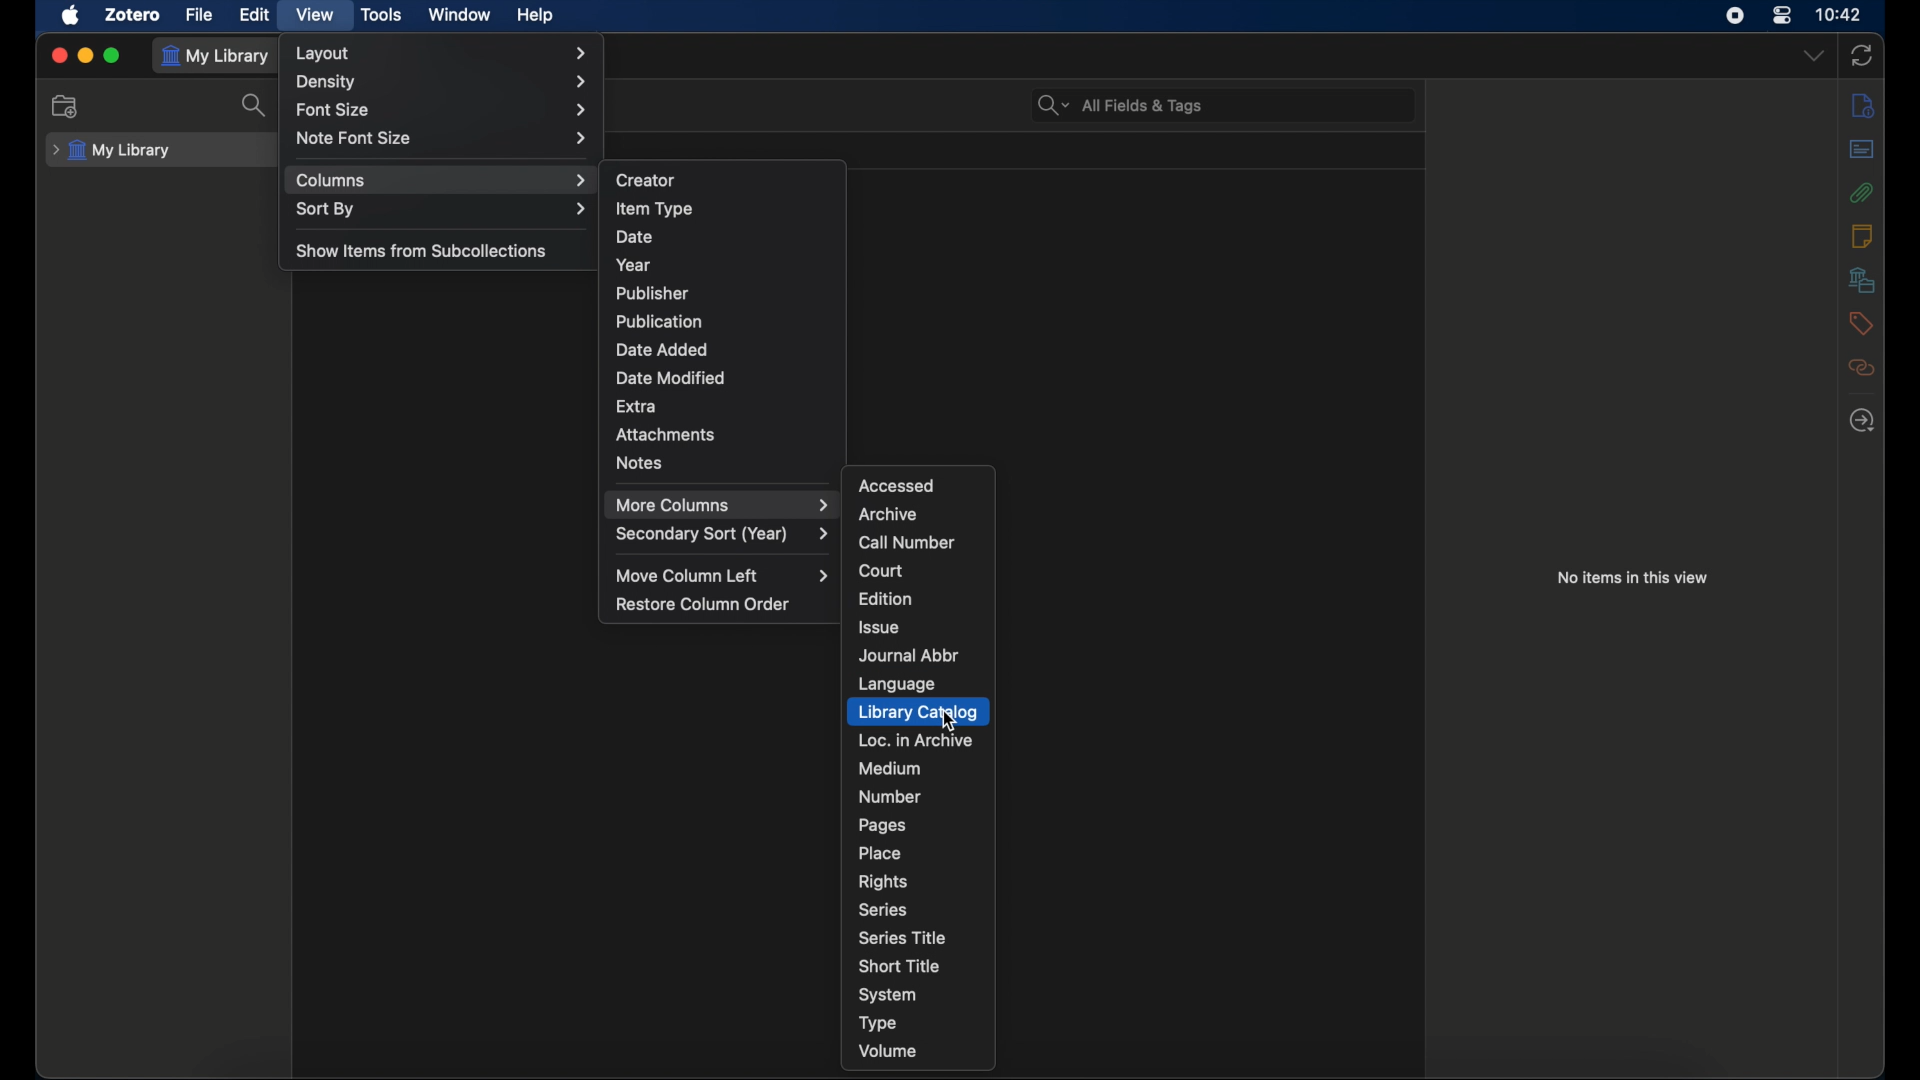 Image resolution: width=1920 pixels, height=1080 pixels. What do you see at coordinates (880, 853) in the screenshot?
I see `place` at bounding box center [880, 853].